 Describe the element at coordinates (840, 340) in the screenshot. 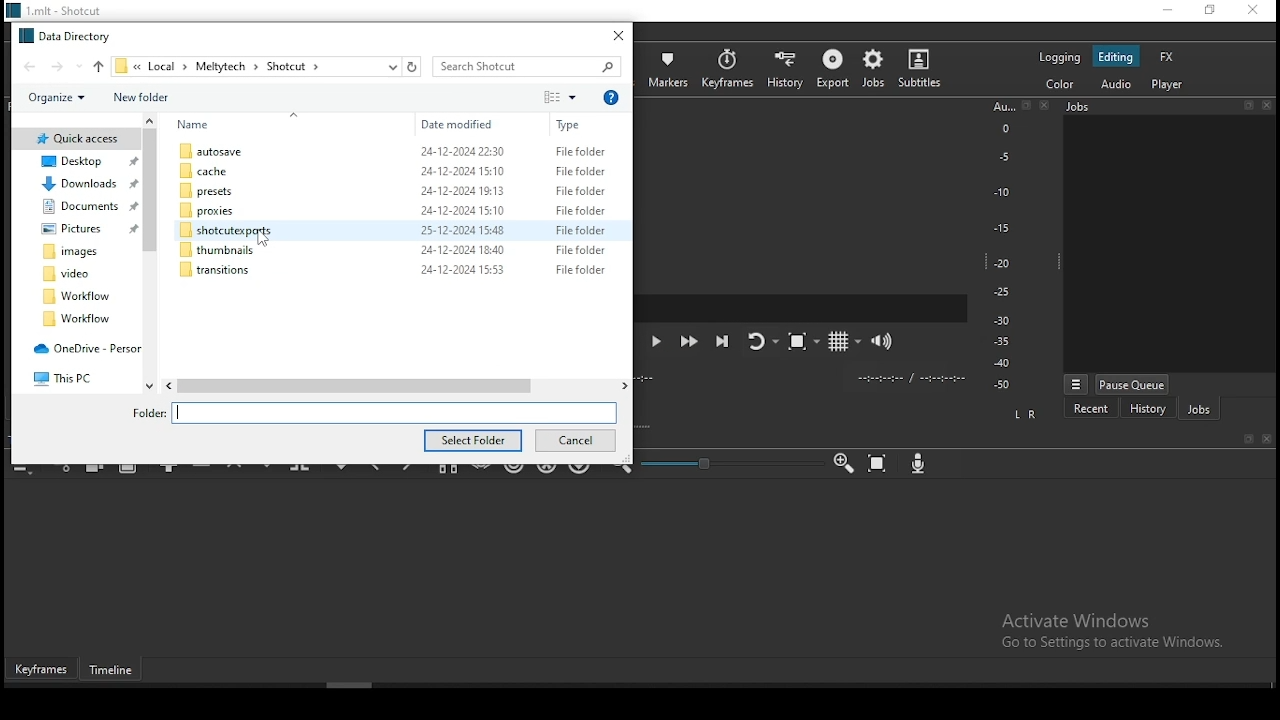

I see `toggle grid display on the player` at that location.